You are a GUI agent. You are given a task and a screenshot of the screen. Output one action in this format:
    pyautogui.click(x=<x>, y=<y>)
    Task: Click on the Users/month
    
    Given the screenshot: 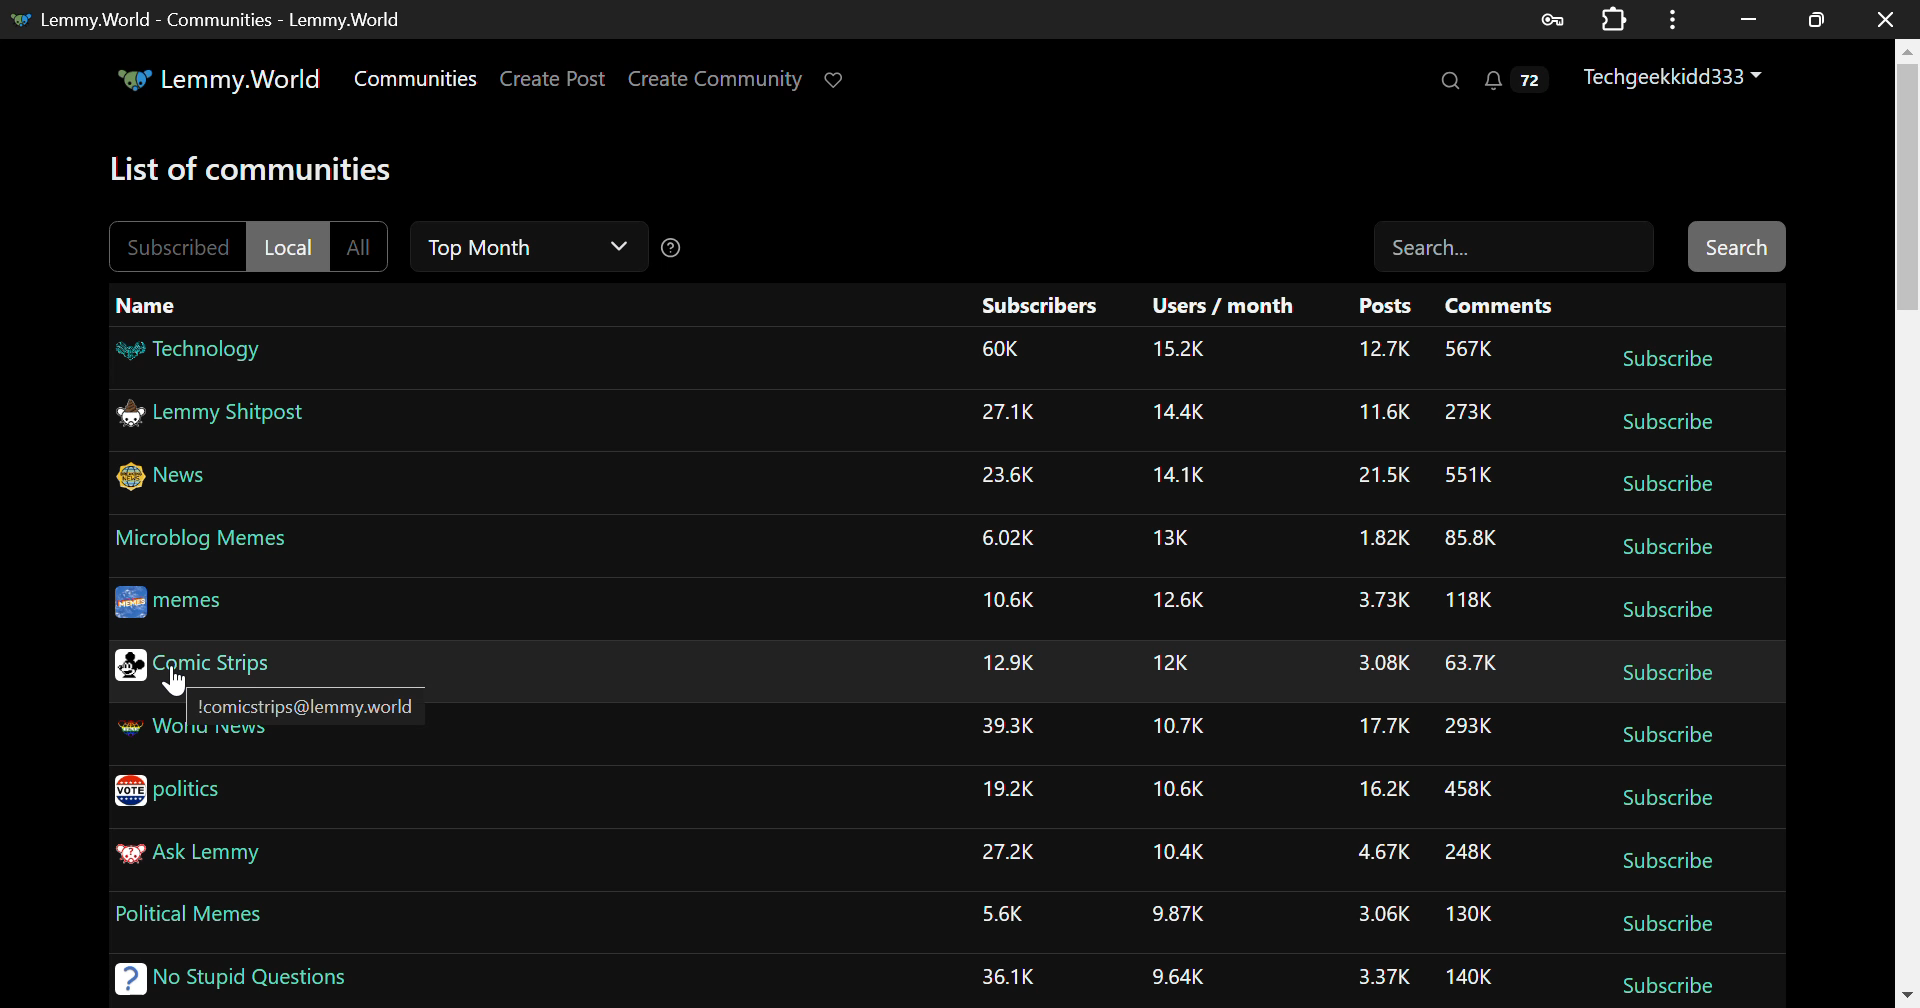 What is the action you would take?
    pyautogui.click(x=1225, y=307)
    